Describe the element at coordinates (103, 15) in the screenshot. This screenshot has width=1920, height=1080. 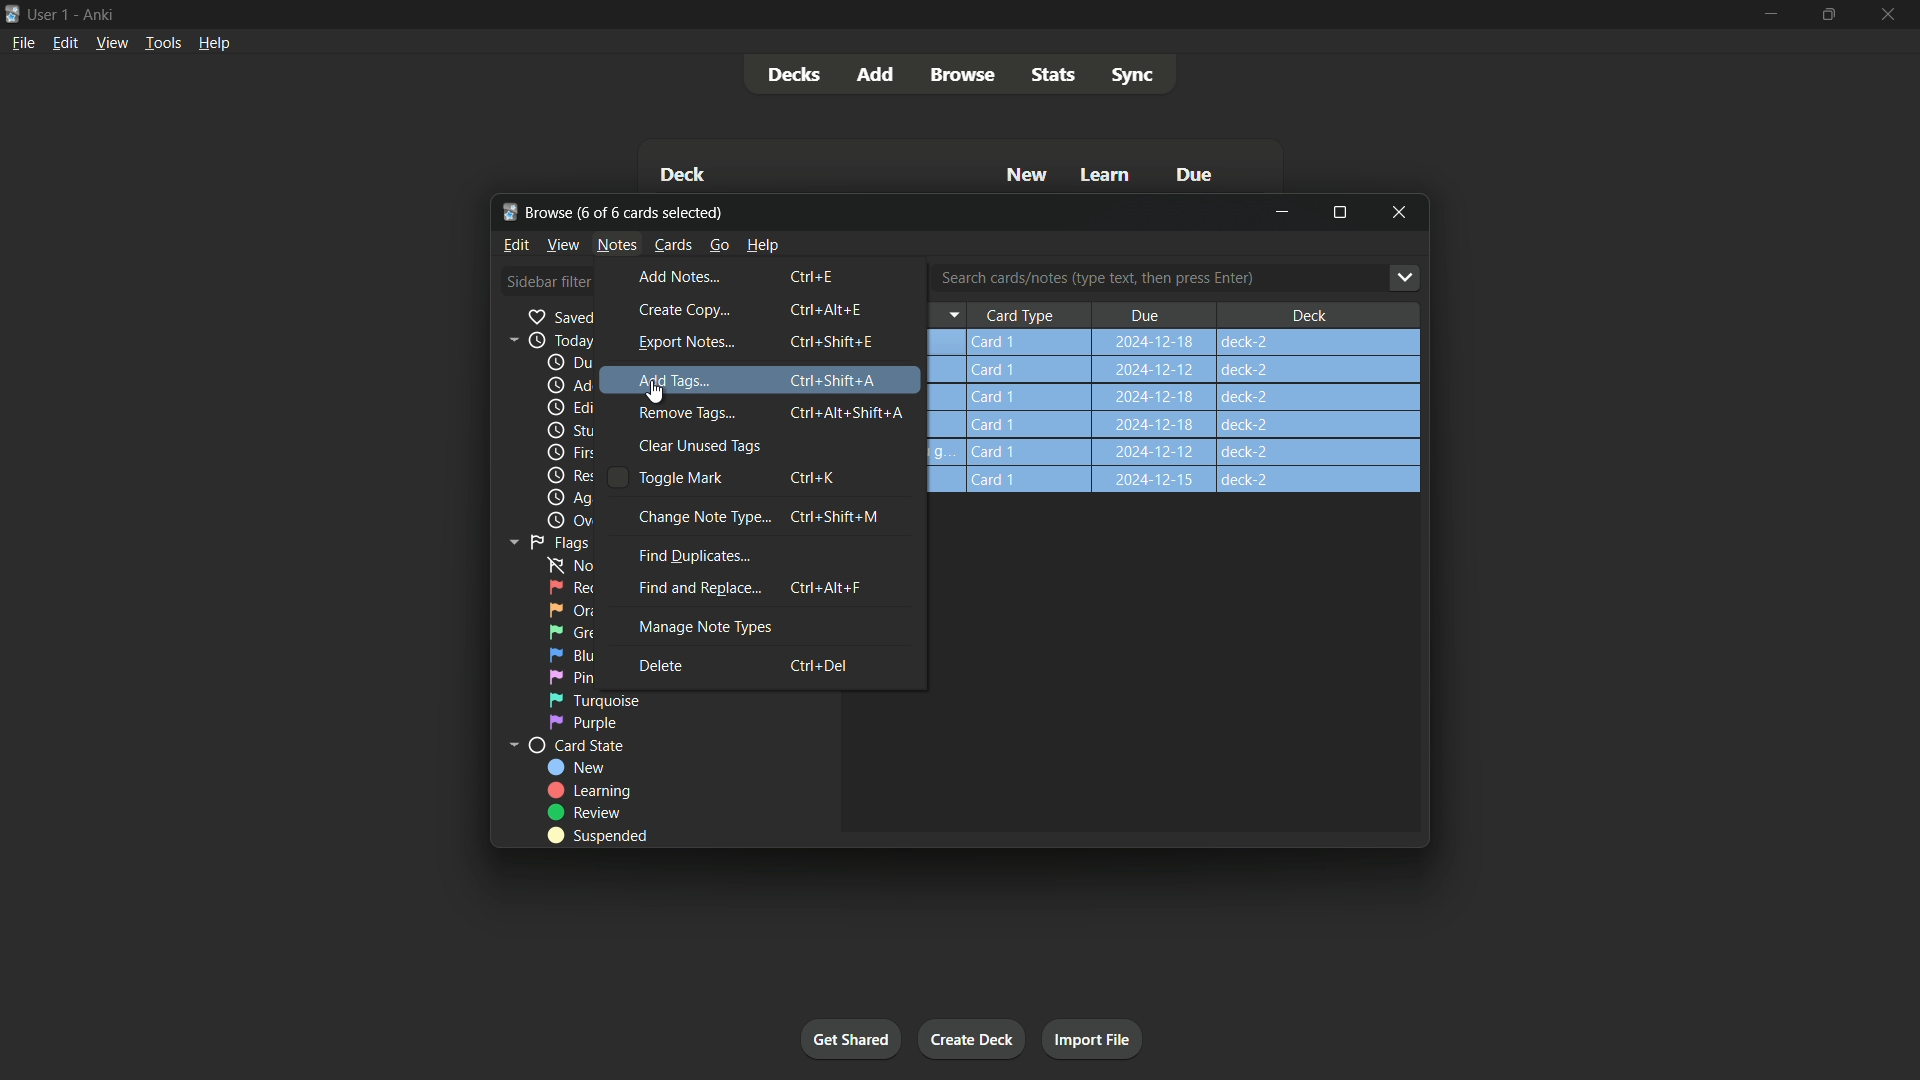
I see `App name` at that location.